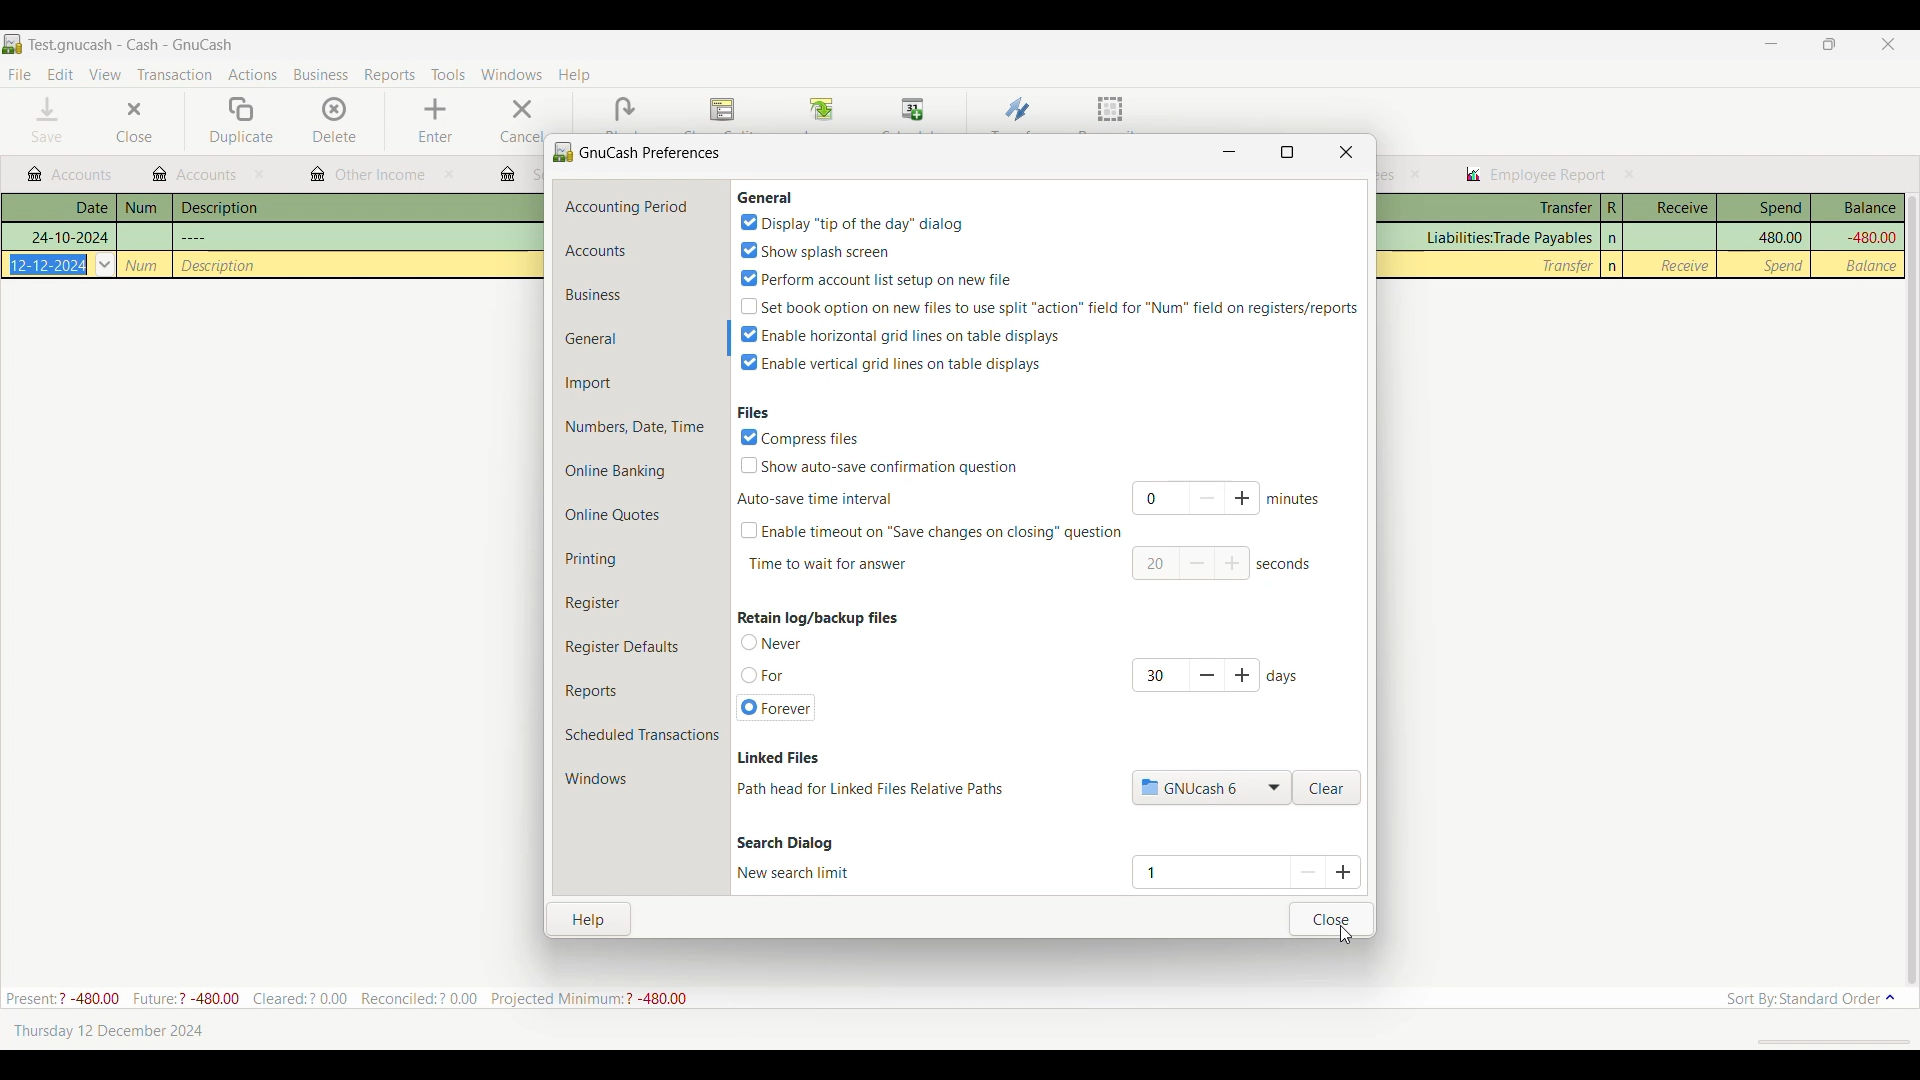 This screenshot has height=1080, width=1920. I want to click on minimize, so click(1230, 149).